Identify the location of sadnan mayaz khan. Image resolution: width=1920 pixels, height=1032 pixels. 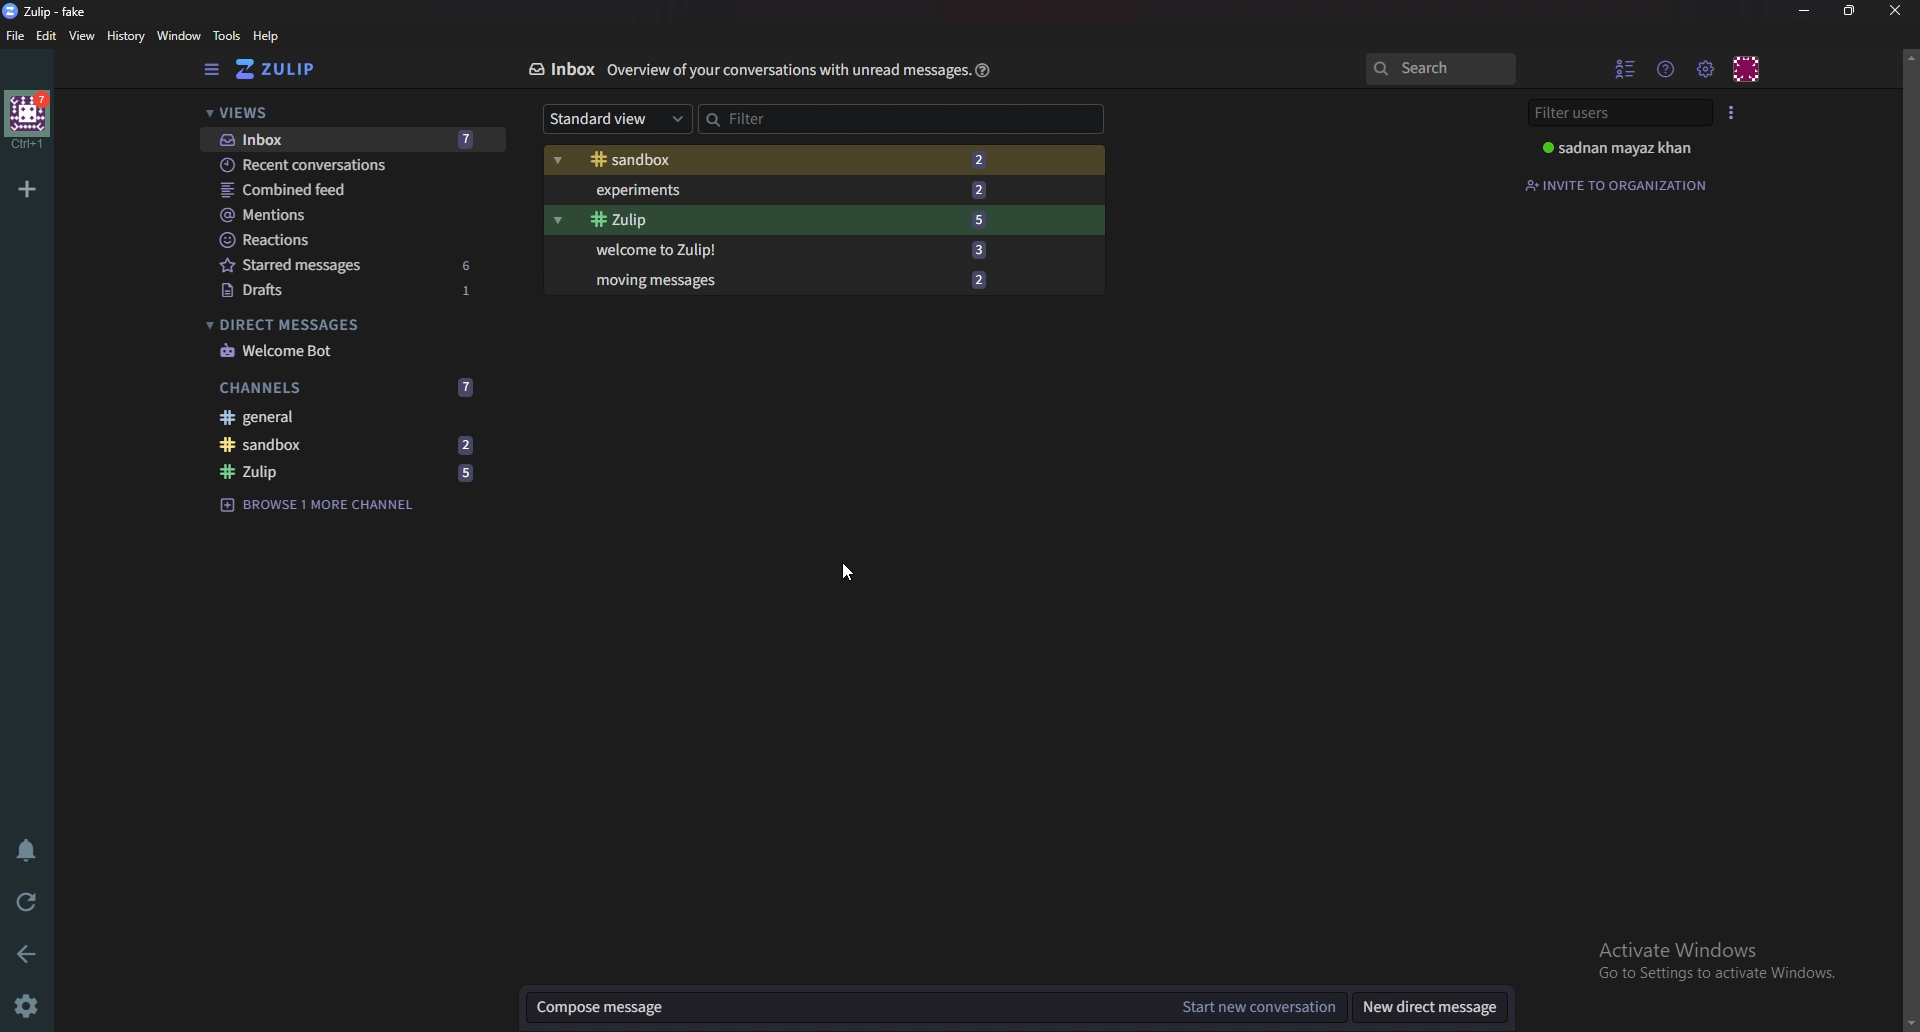
(1627, 146).